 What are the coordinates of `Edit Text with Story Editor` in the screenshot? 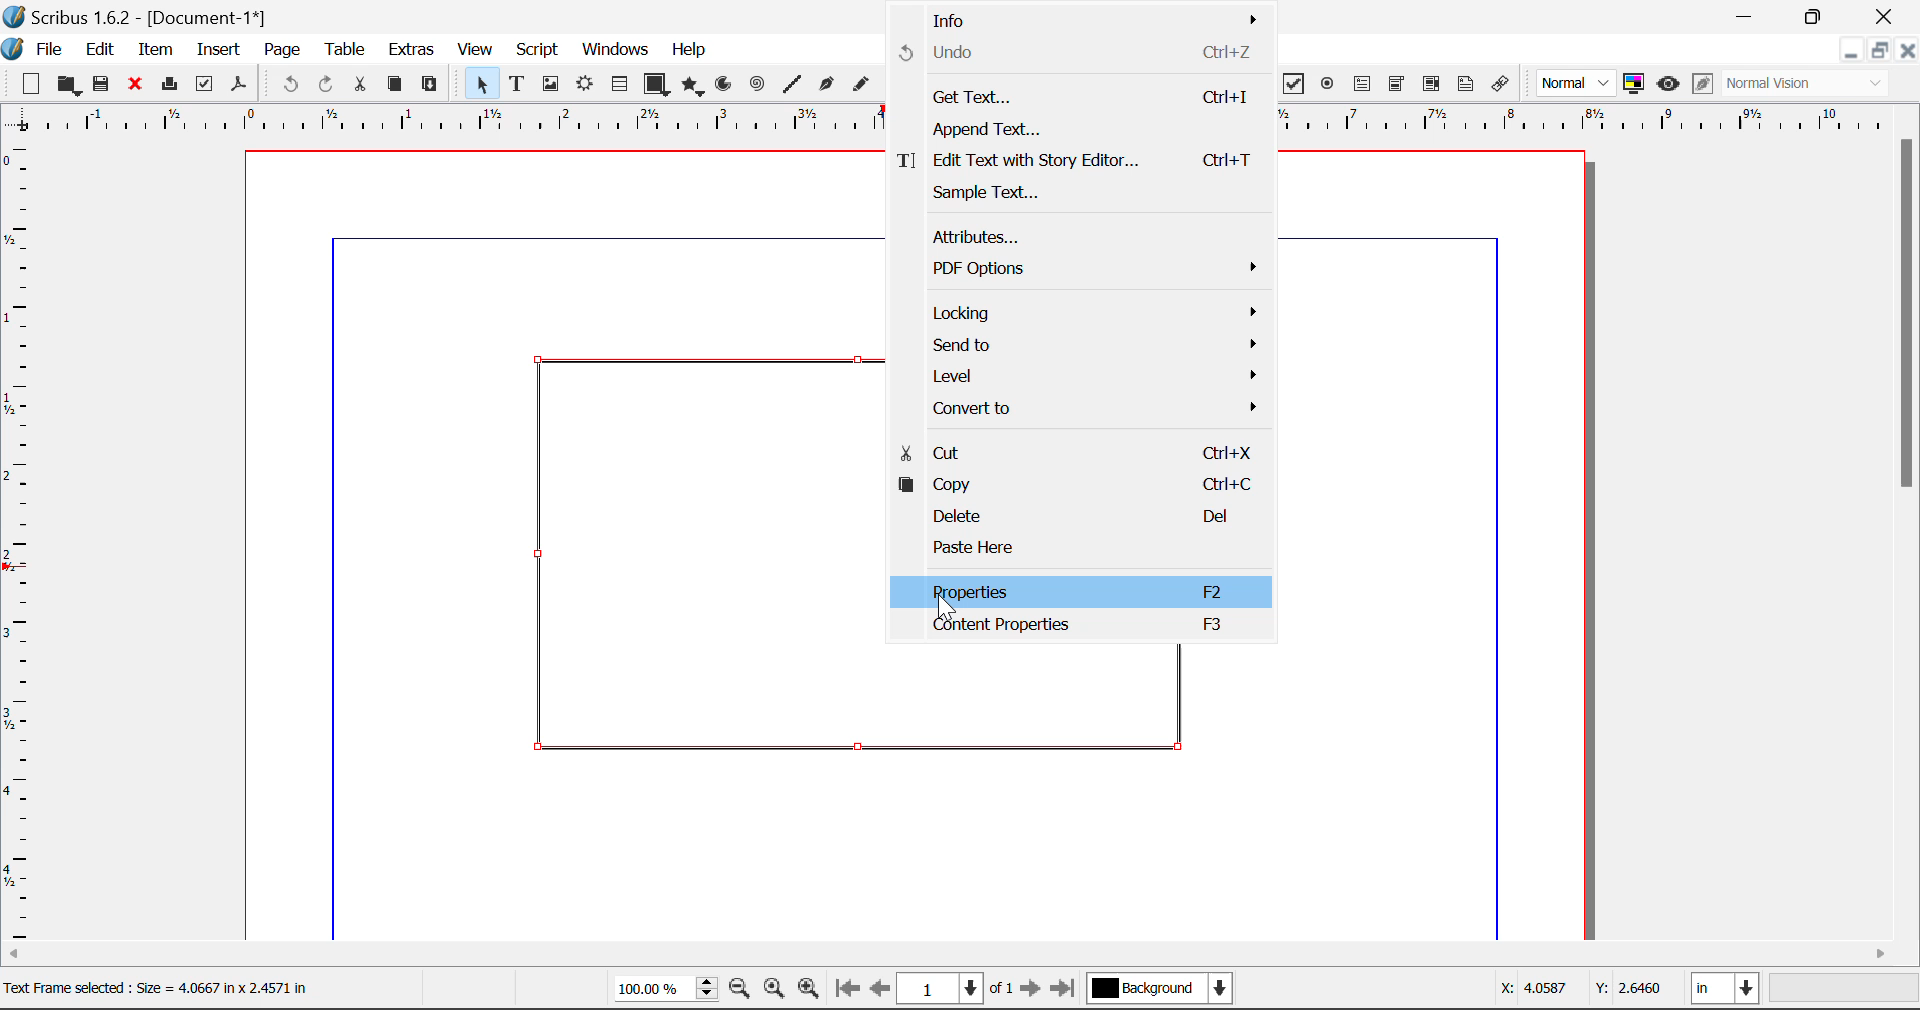 It's located at (1078, 160).